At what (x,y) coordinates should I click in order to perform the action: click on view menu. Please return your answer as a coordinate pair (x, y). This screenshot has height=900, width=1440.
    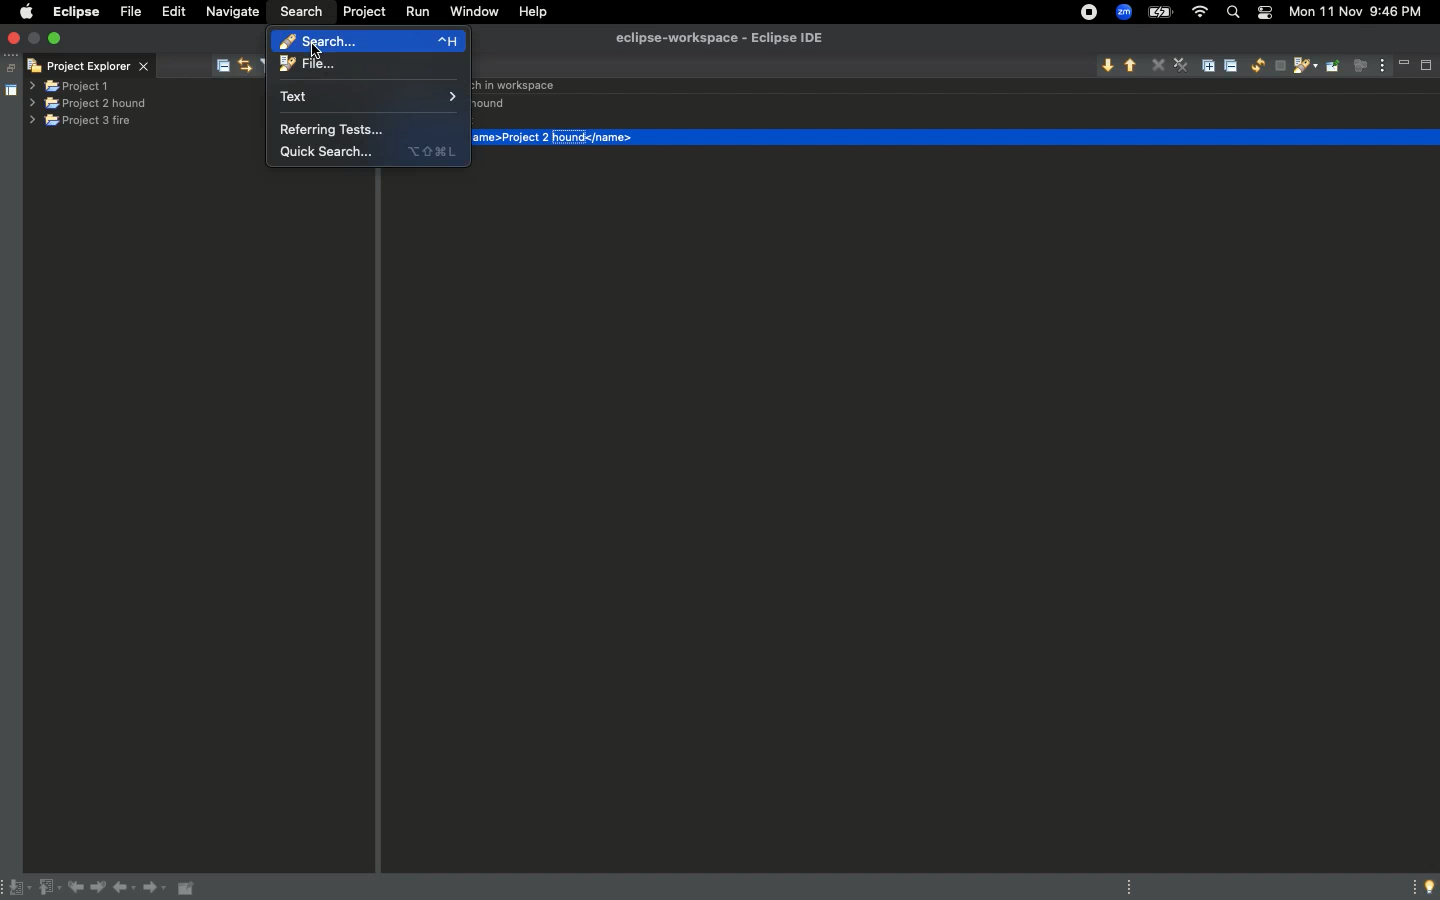
    Looking at the image, I should click on (1383, 61).